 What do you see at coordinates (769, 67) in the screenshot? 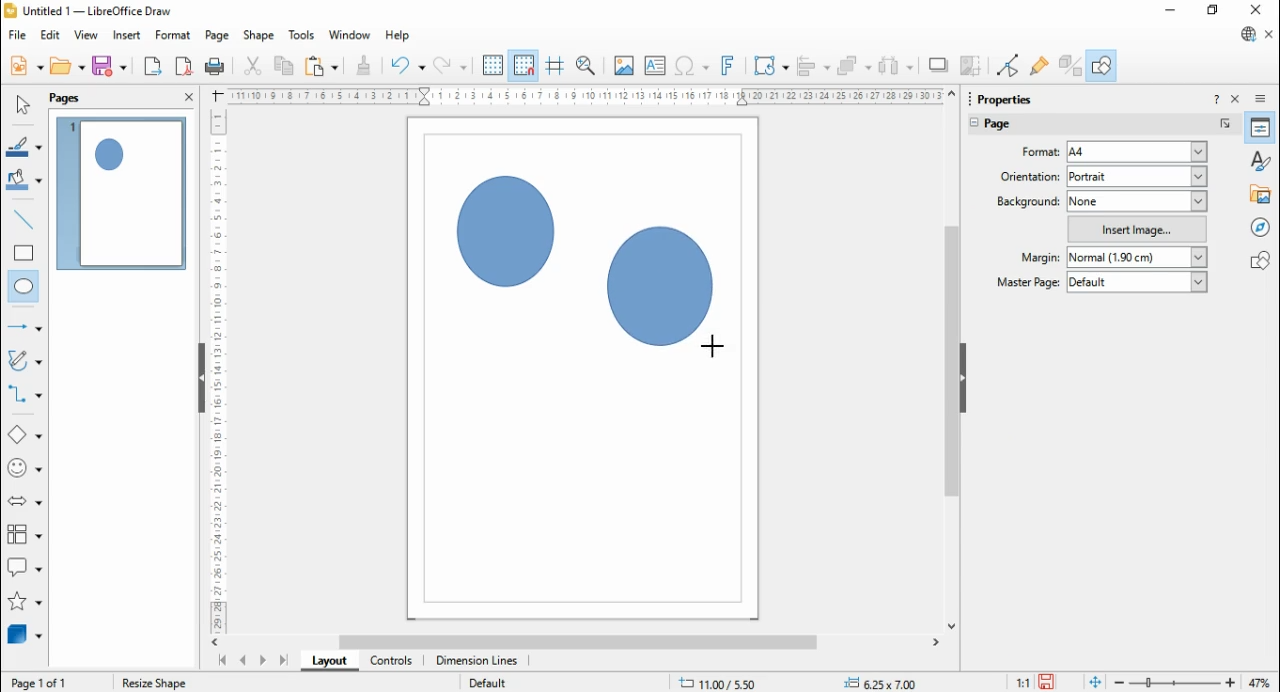
I see `transformations` at bounding box center [769, 67].